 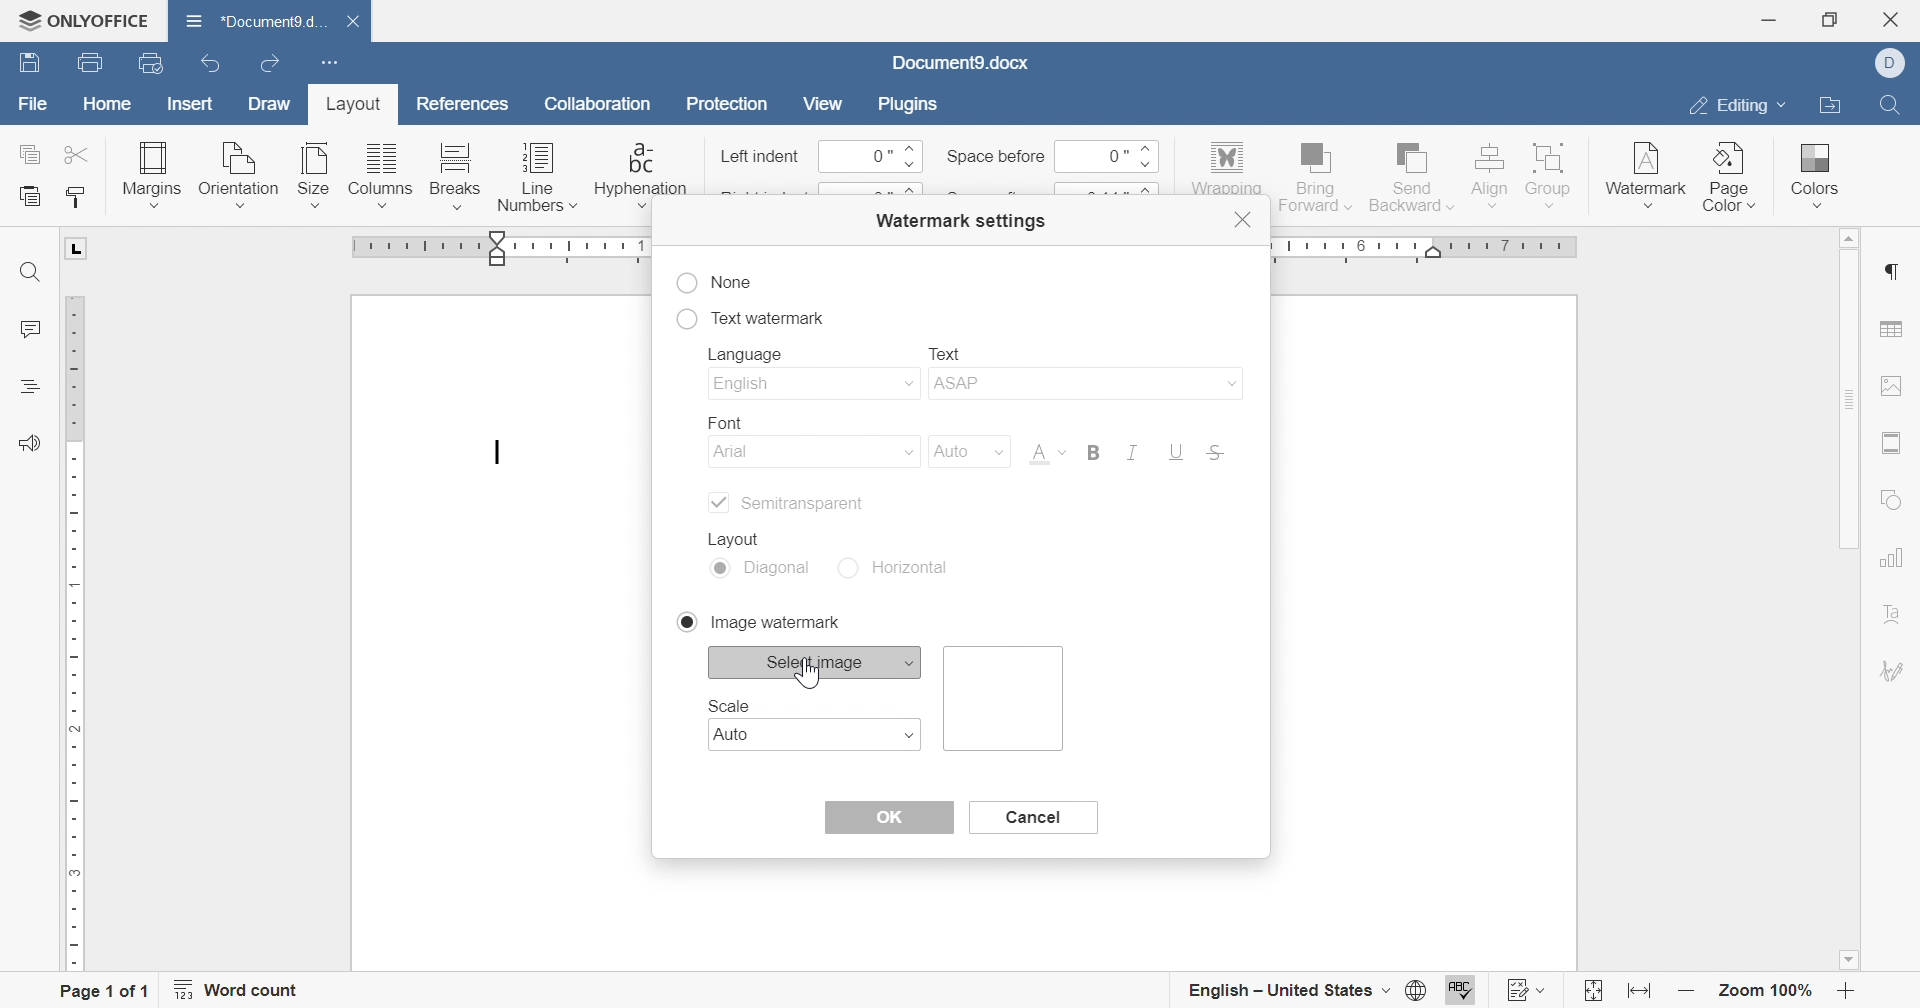 What do you see at coordinates (815, 454) in the screenshot?
I see `arial` at bounding box center [815, 454].